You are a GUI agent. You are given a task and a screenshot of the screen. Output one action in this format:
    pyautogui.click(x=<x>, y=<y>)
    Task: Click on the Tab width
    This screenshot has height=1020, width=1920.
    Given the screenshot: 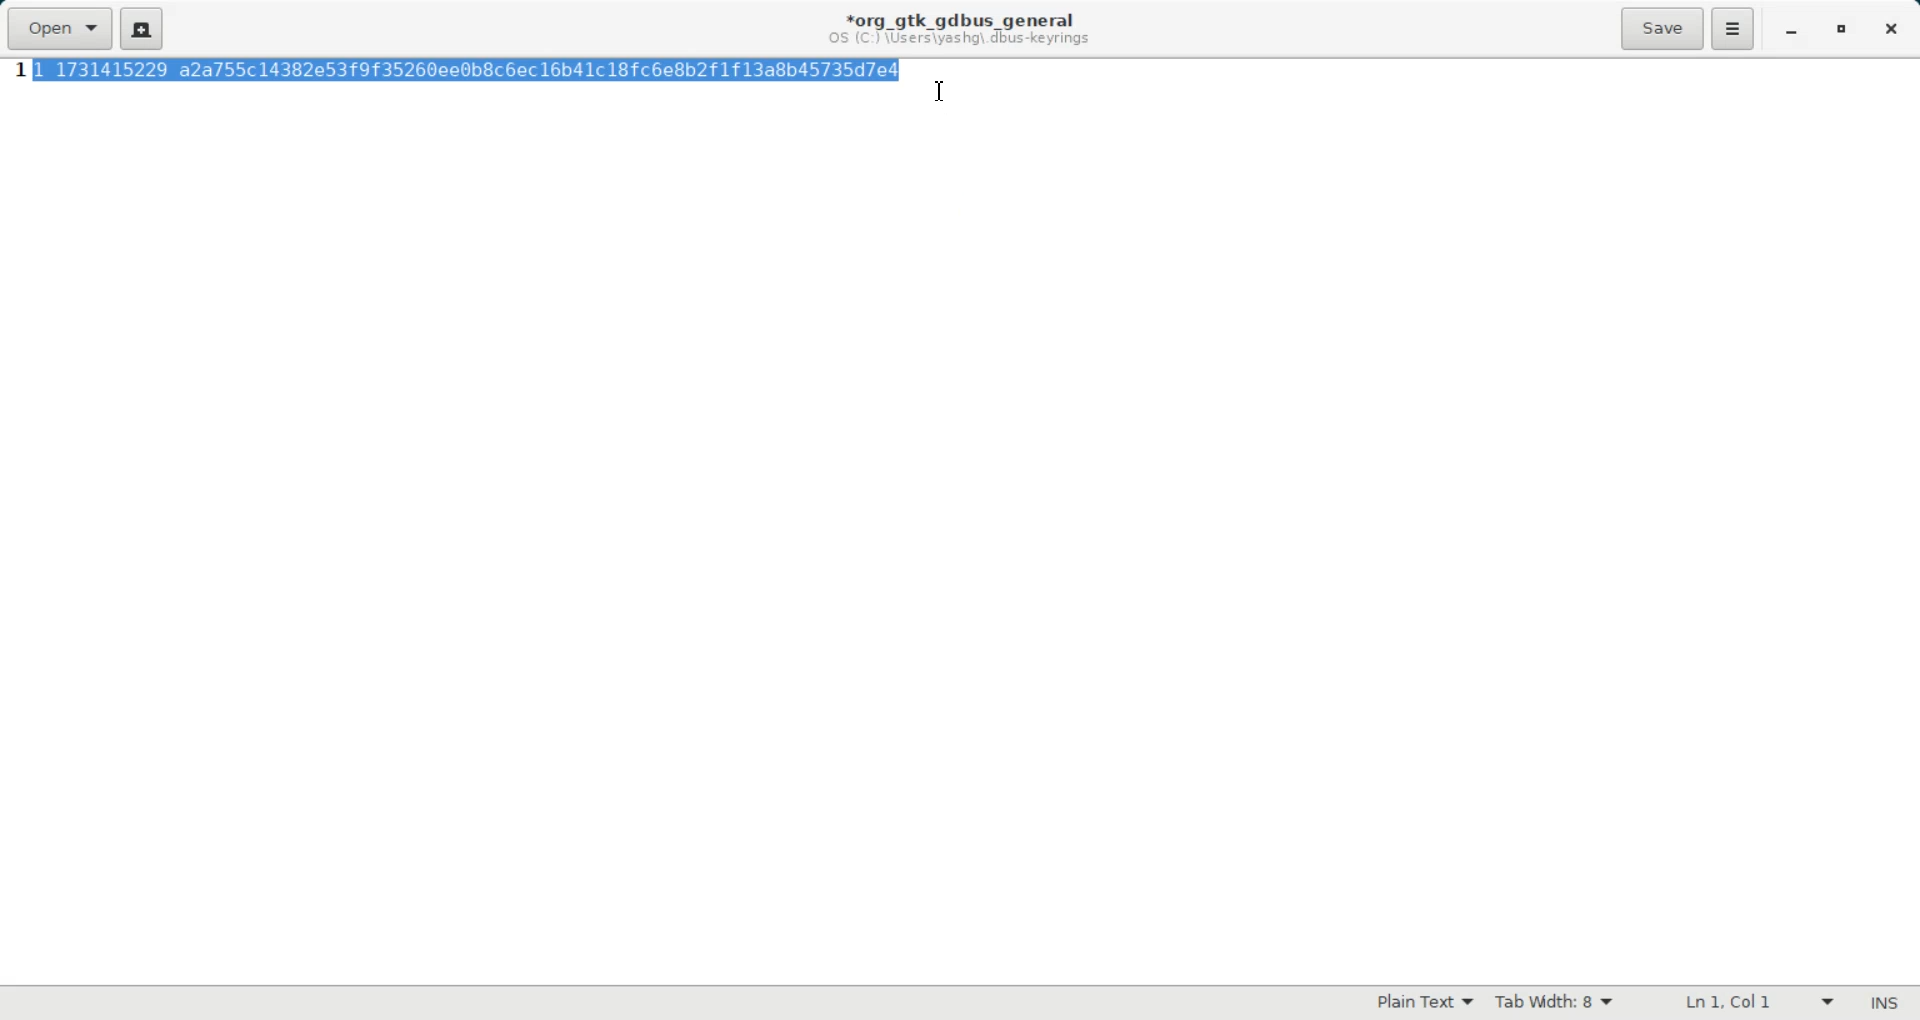 What is the action you would take?
    pyautogui.click(x=1555, y=1003)
    